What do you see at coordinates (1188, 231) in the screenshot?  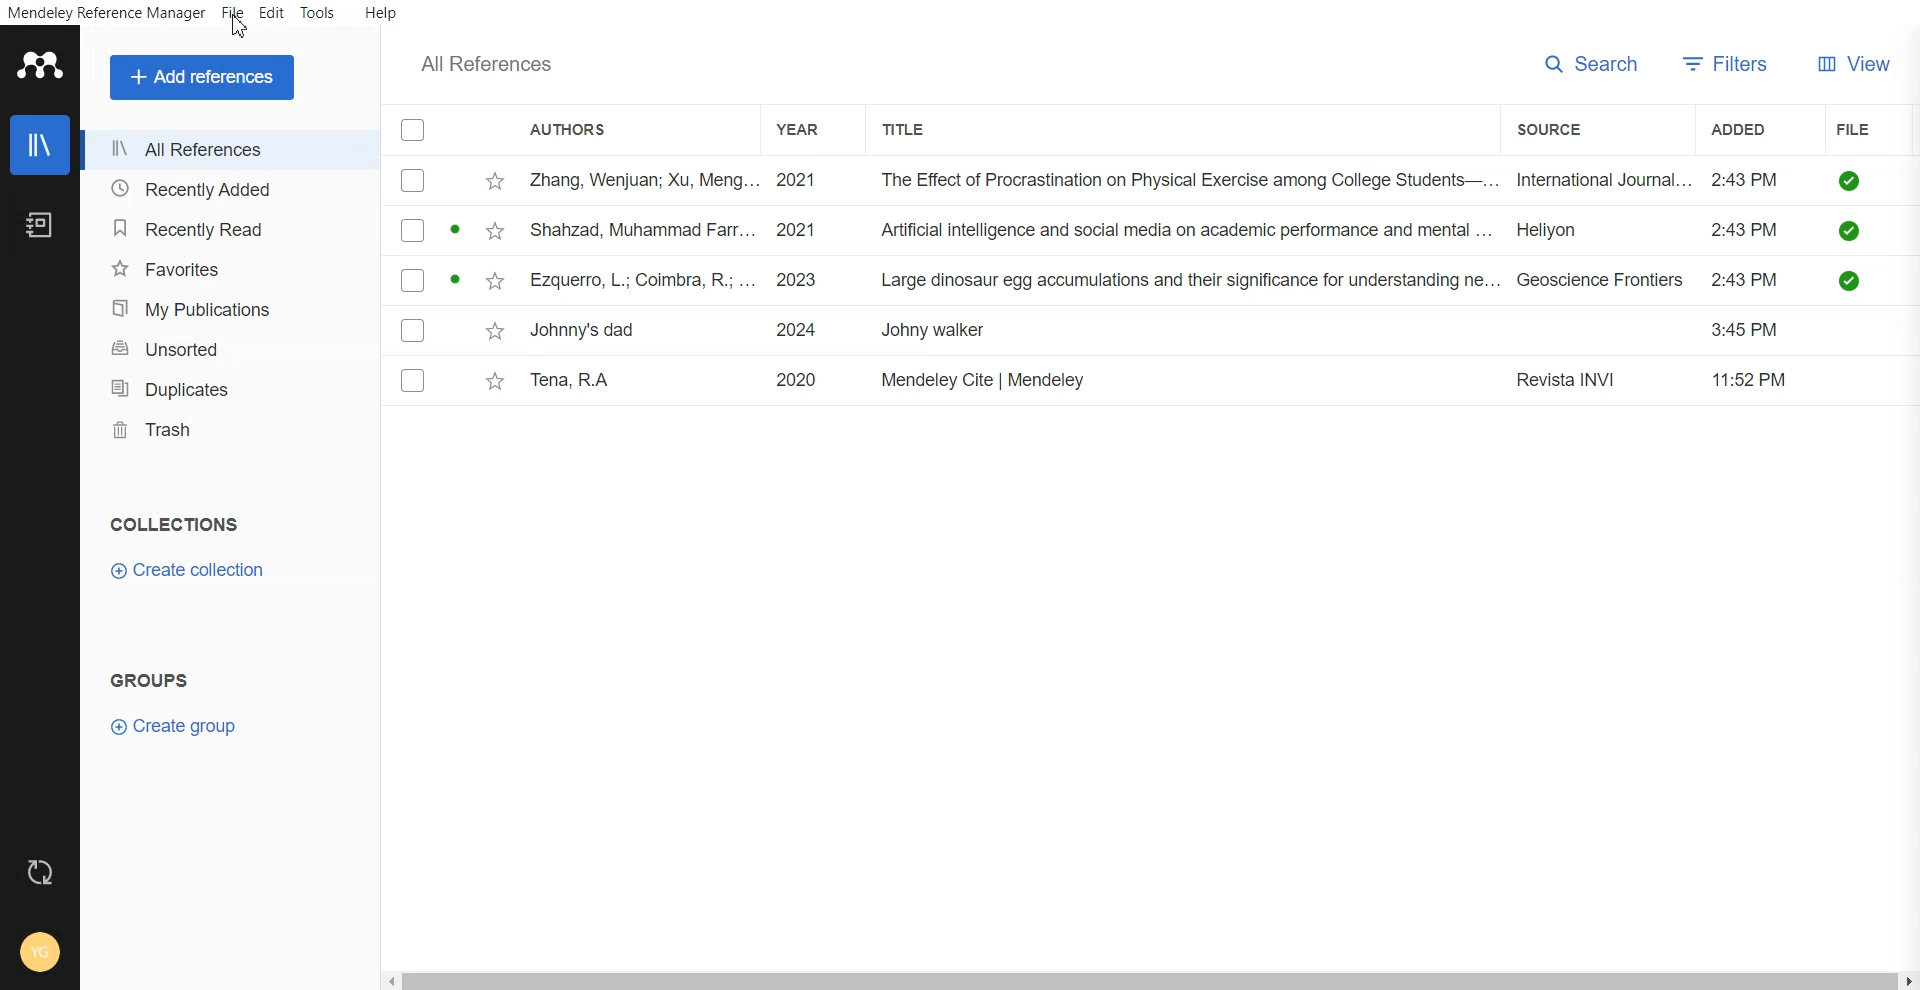 I see `Artificial intelligence and social media on academic performance and mental ...` at bounding box center [1188, 231].